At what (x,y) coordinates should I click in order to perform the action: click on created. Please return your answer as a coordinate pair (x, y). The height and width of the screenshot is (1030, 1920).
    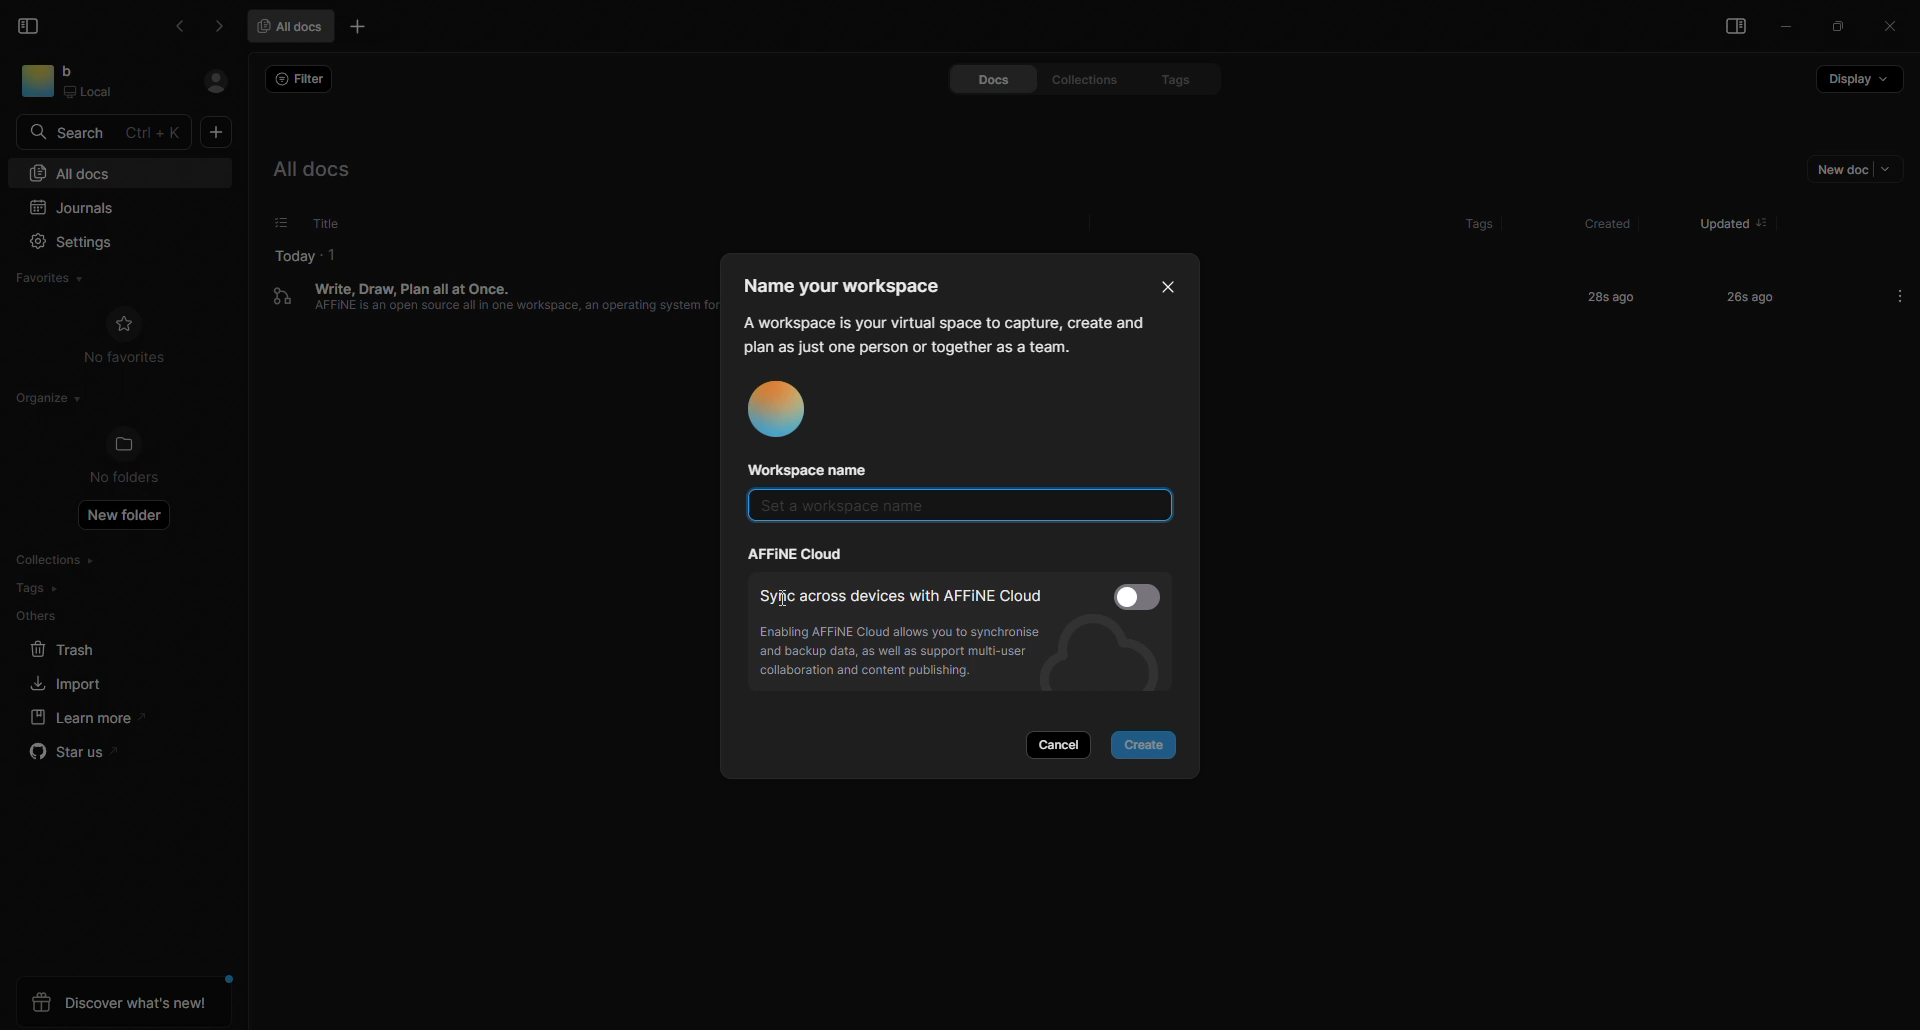
    Looking at the image, I should click on (1602, 224).